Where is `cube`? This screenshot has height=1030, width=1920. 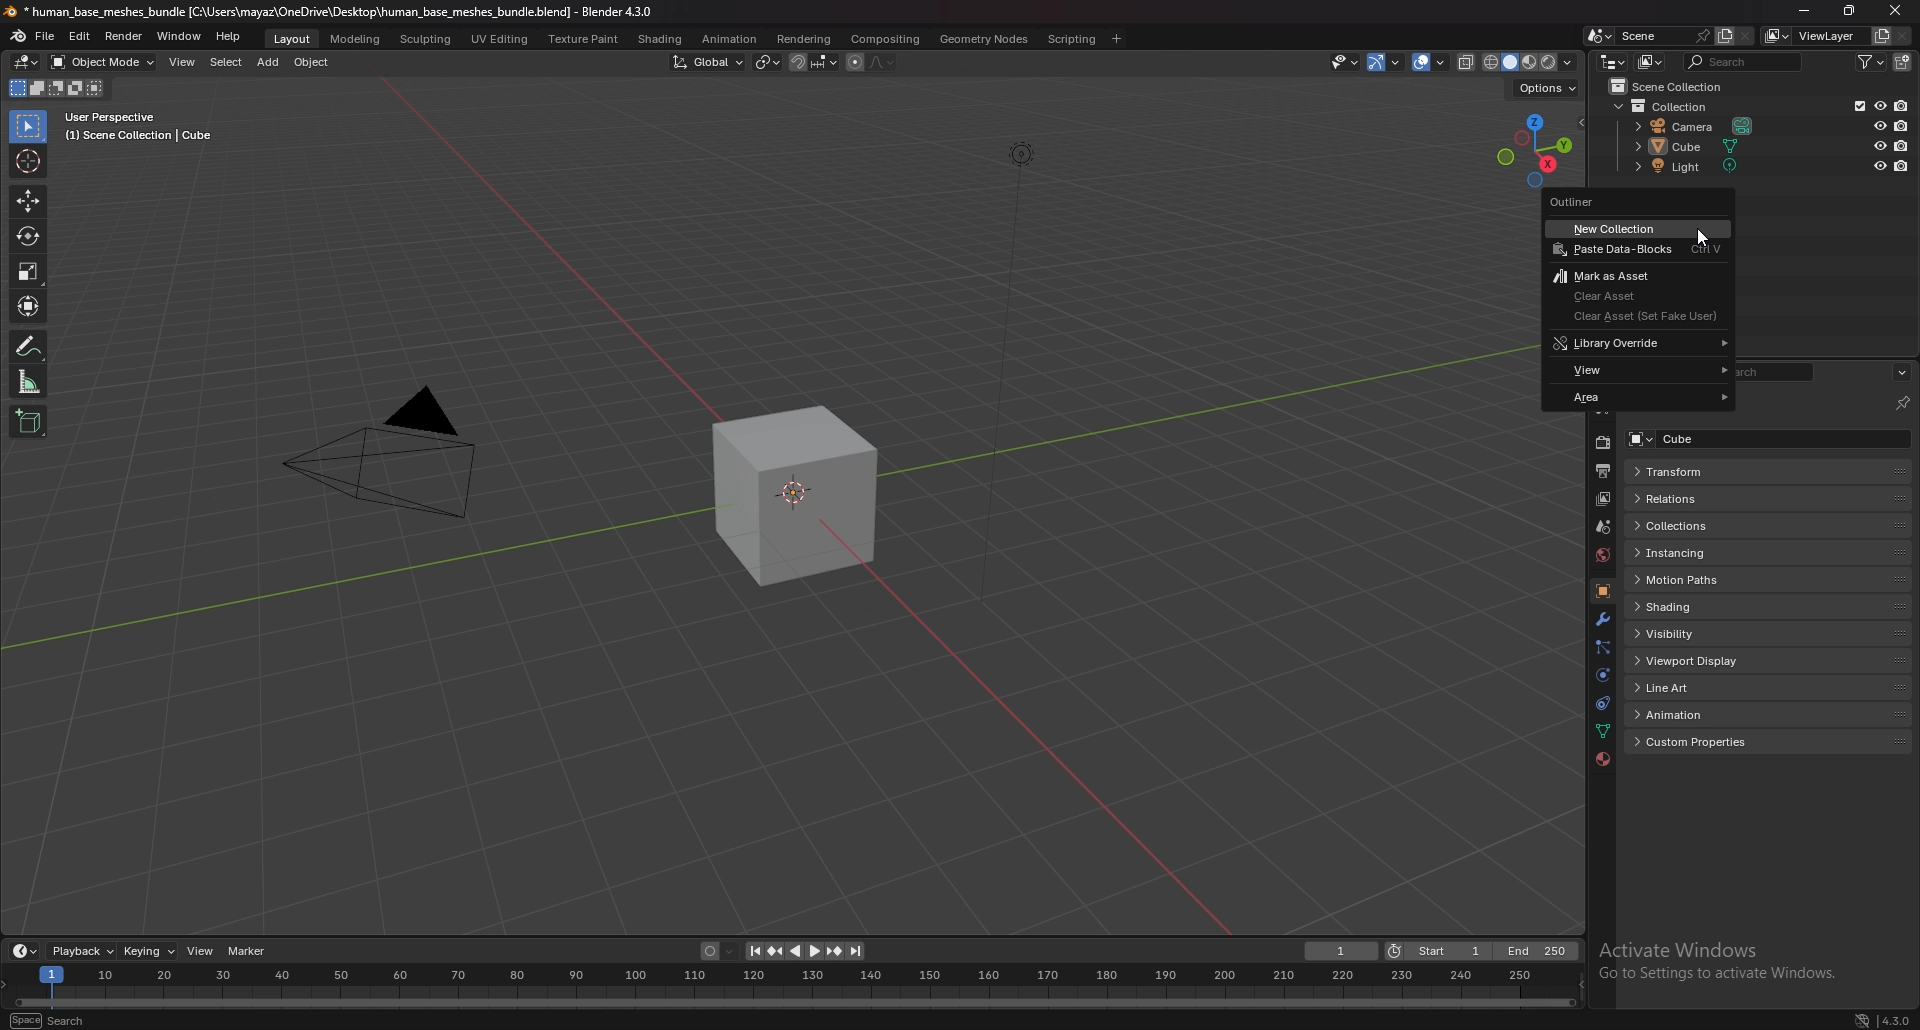
cube is located at coordinates (1702, 146).